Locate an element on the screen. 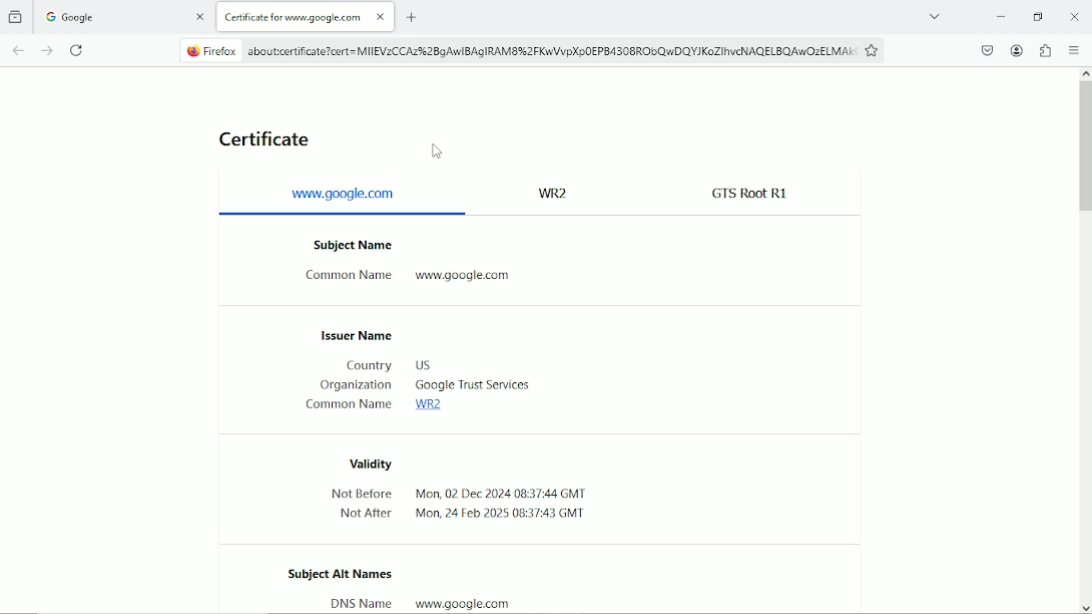  Bookmark this page is located at coordinates (875, 51).